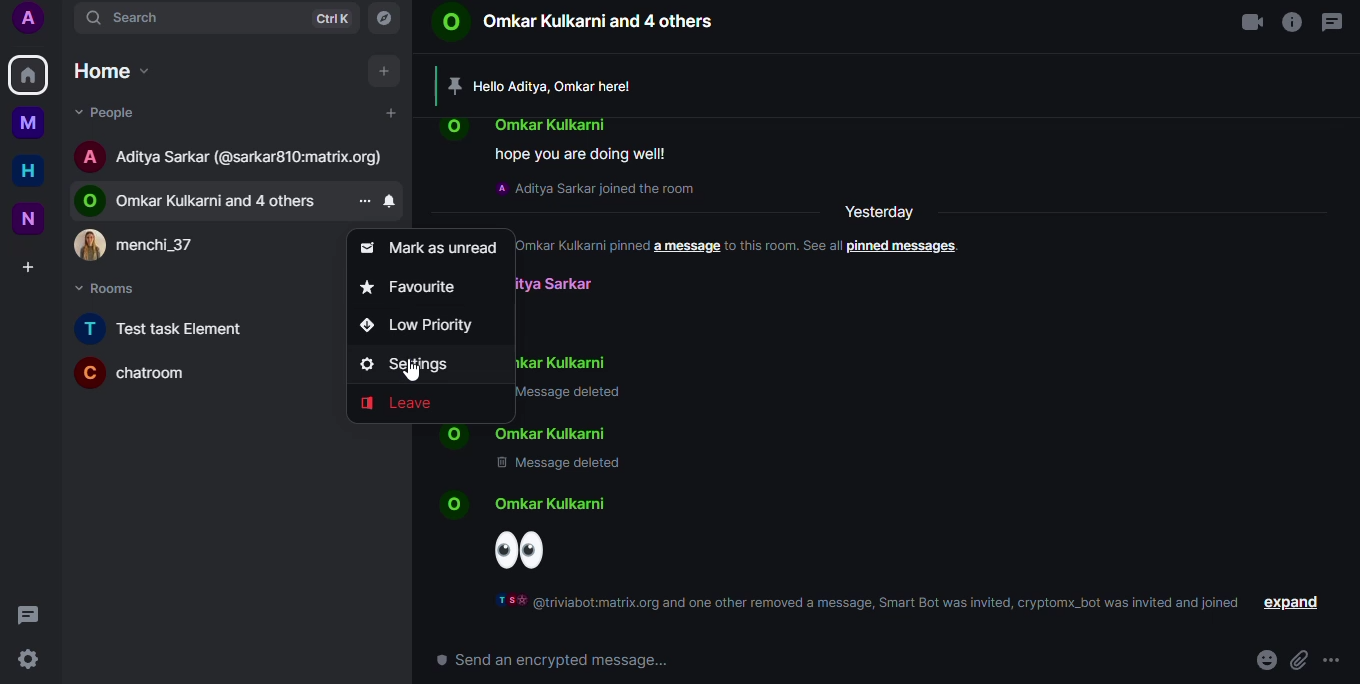  Describe the element at coordinates (107, 113) in the screenshot. I see `people` at that location.